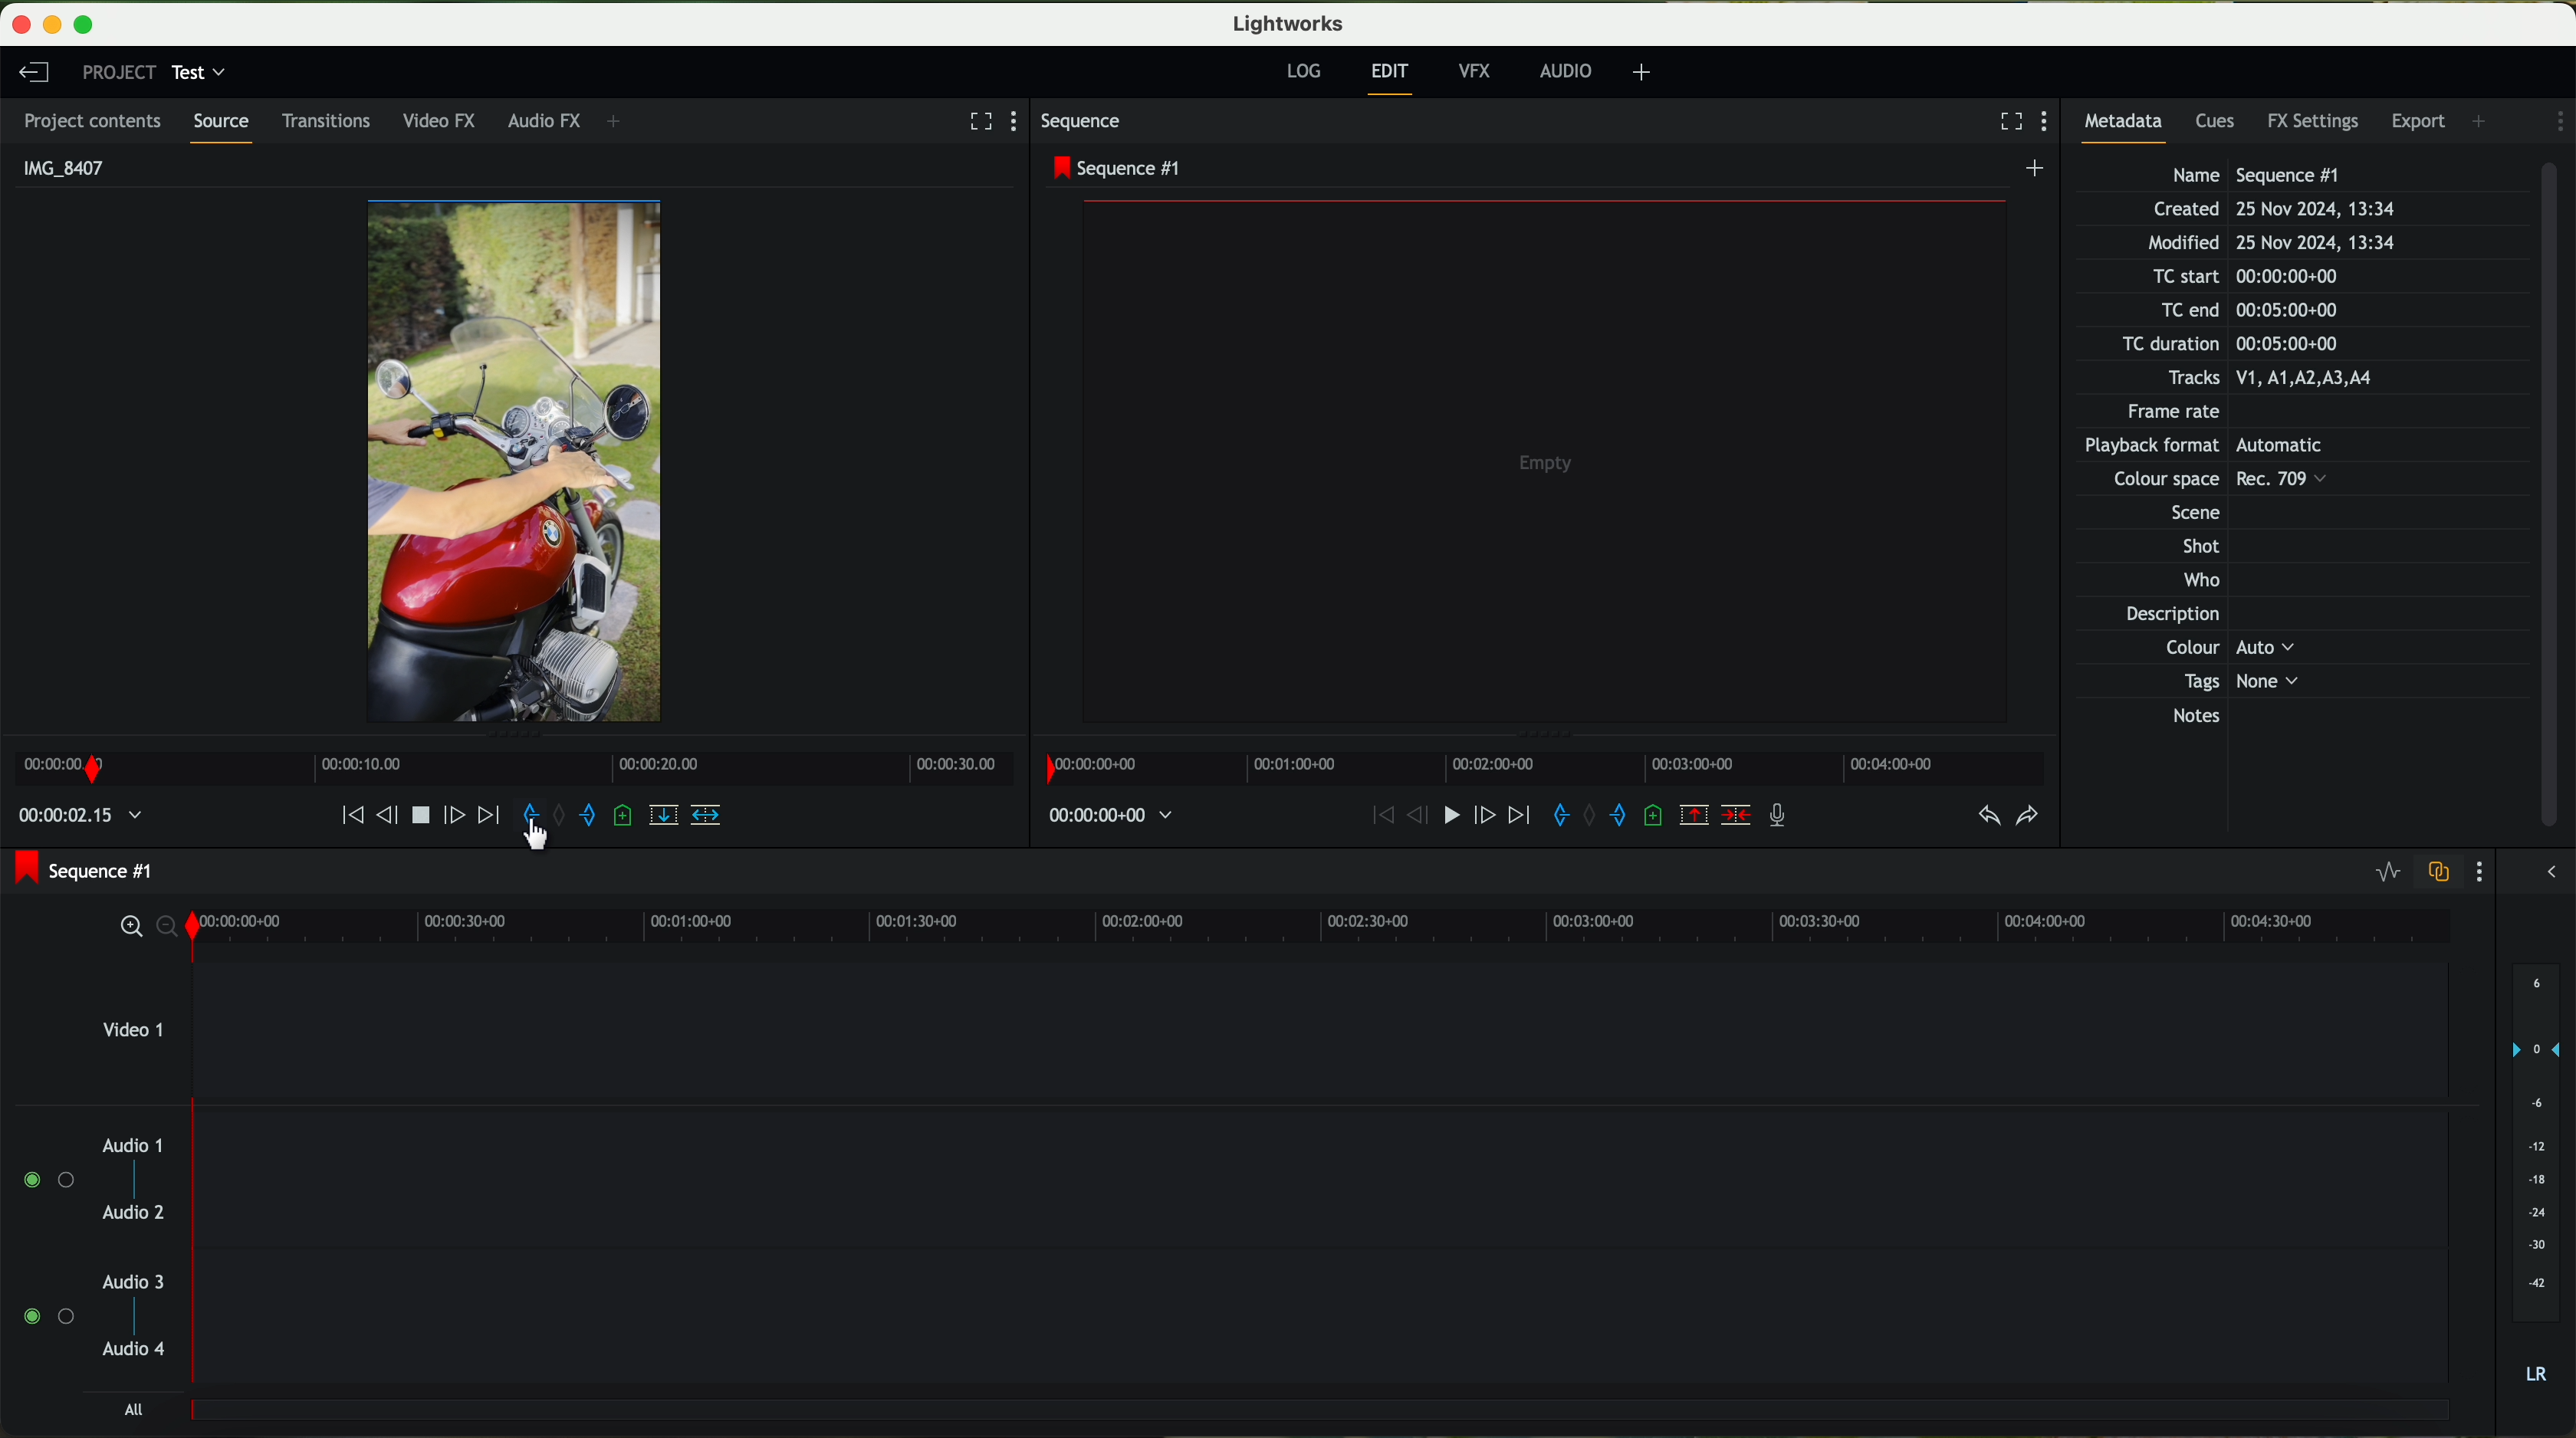 The image size is (2576, 1438). I want to click on move foward, so click(488, 816).